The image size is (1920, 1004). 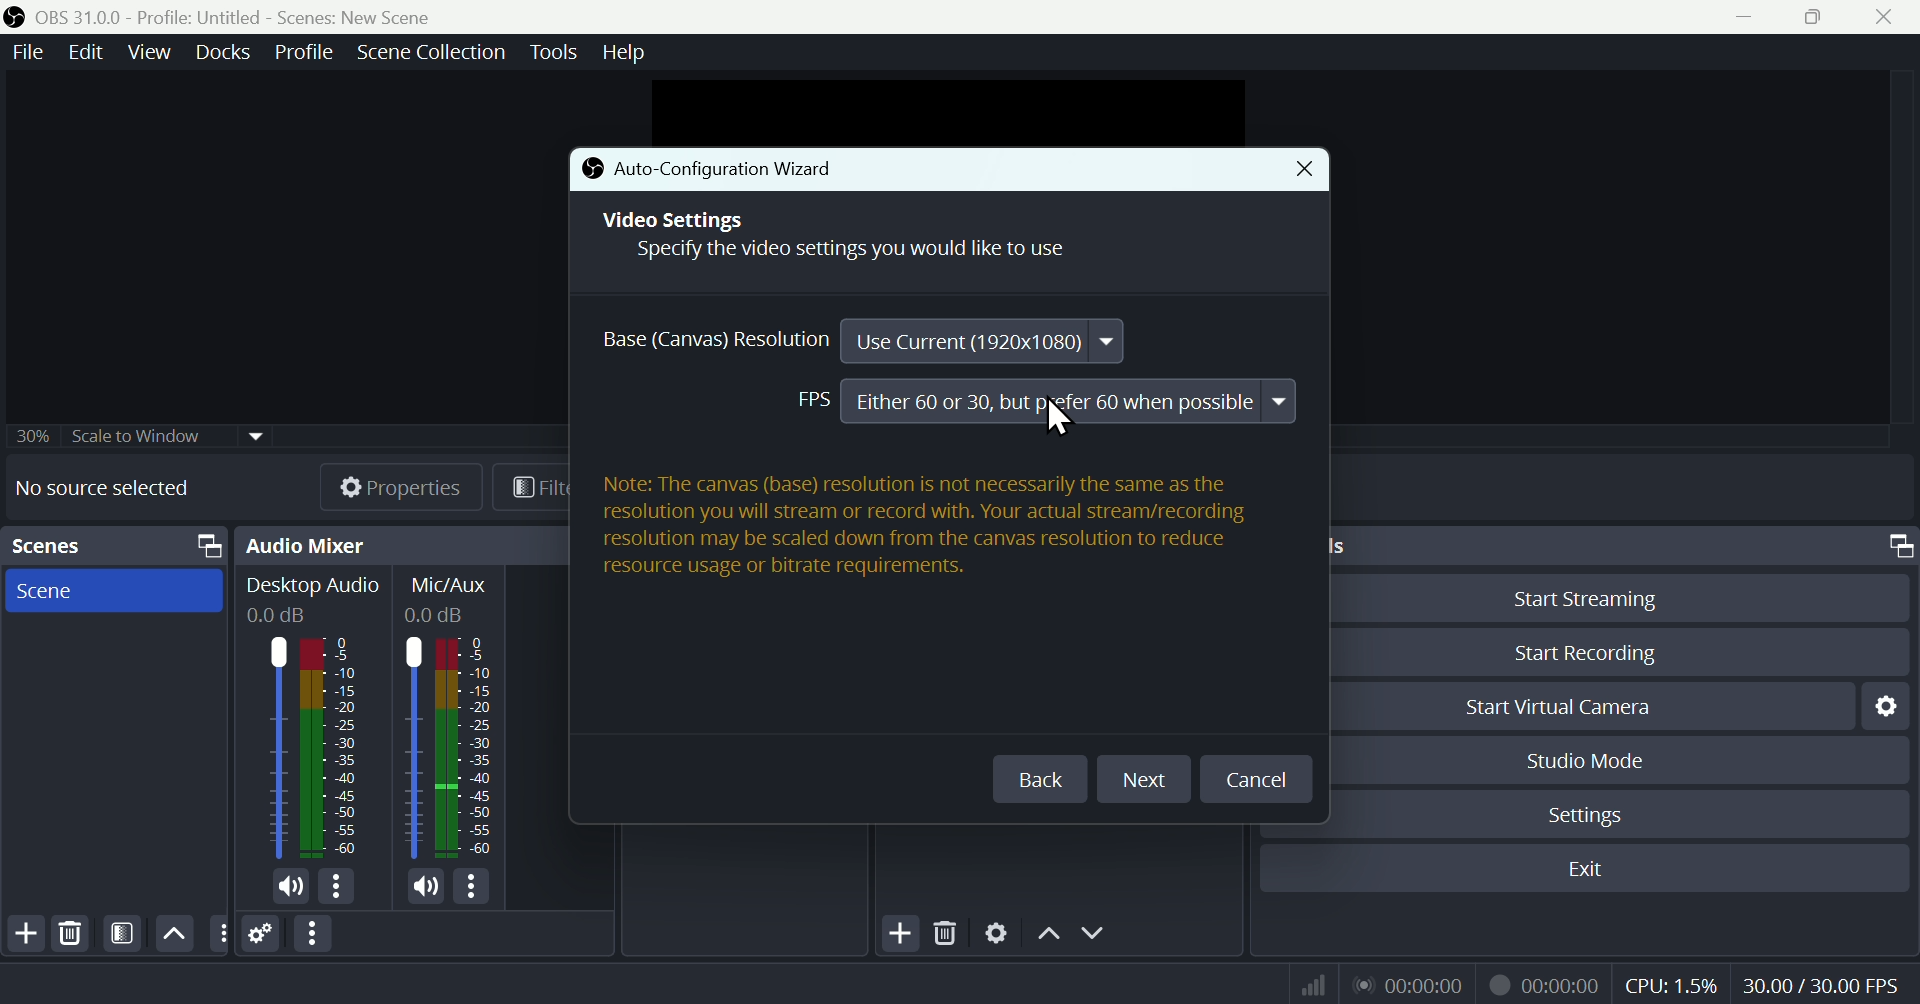 I want to click on FPS, so click(x=810, y=401).